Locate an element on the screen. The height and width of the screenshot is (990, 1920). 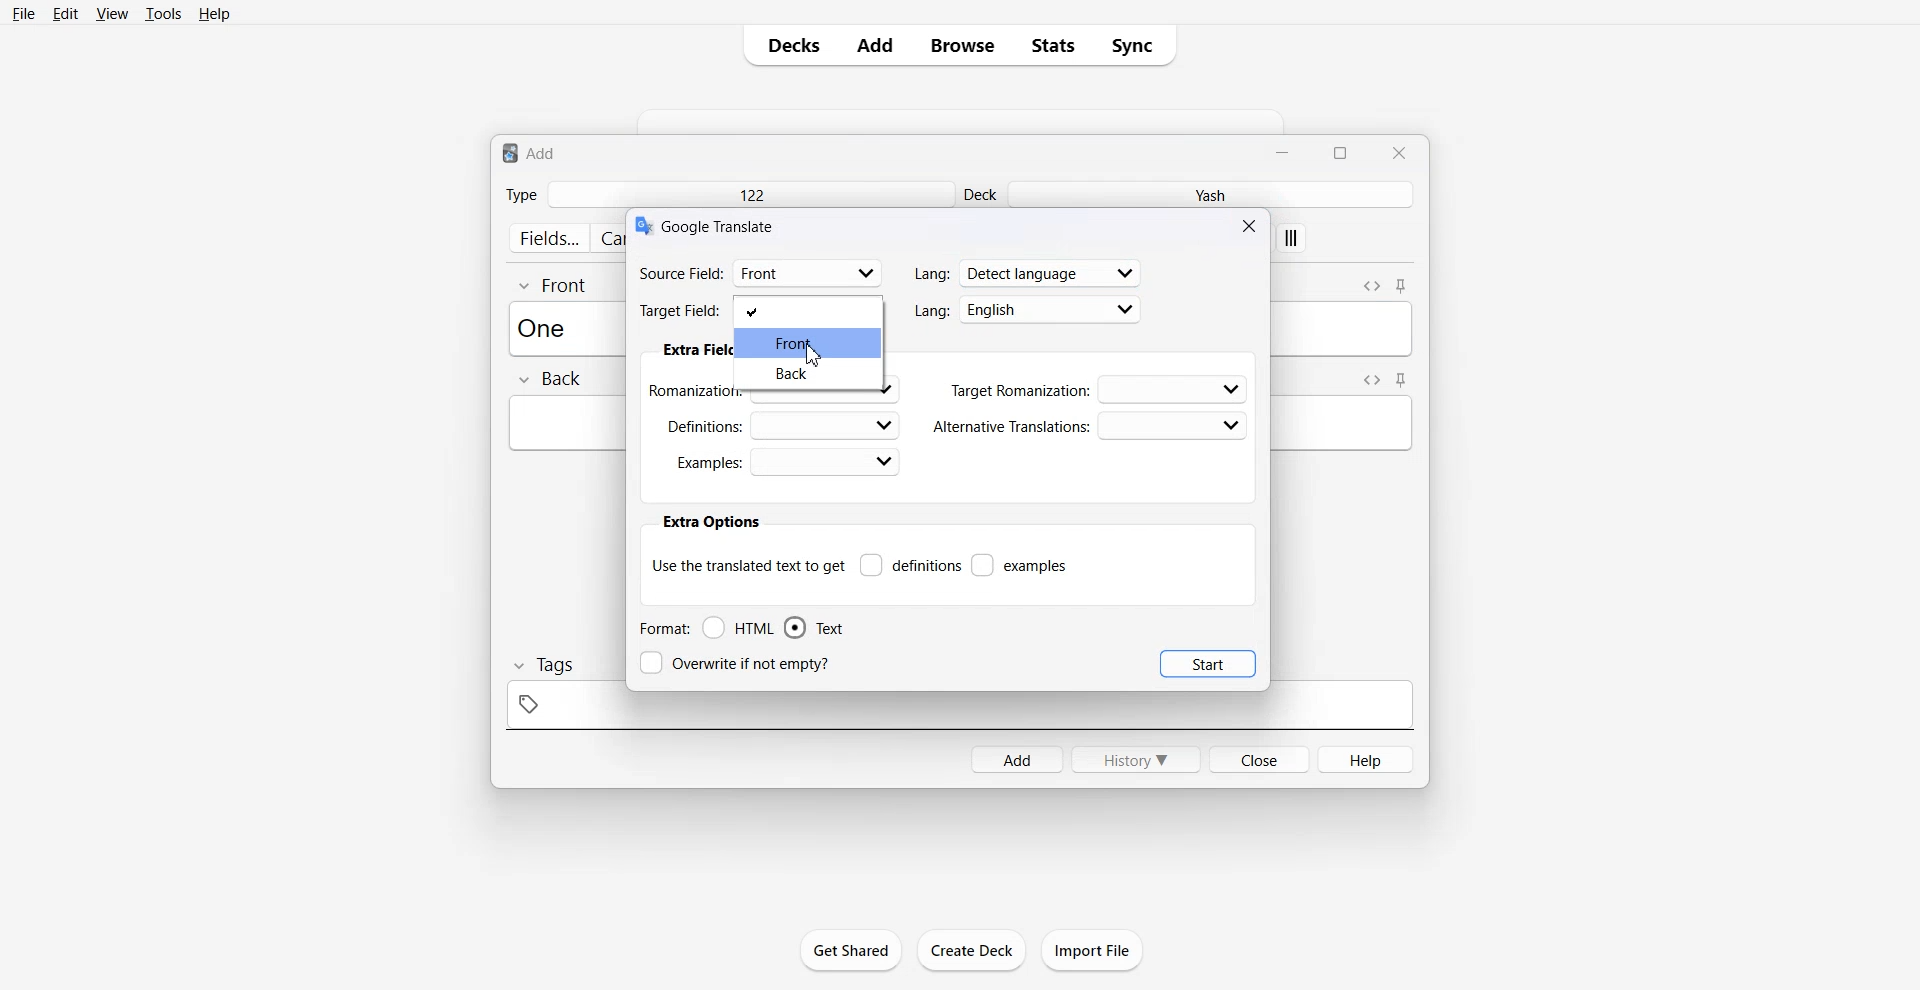
122 is located at coordinates (750, 194).